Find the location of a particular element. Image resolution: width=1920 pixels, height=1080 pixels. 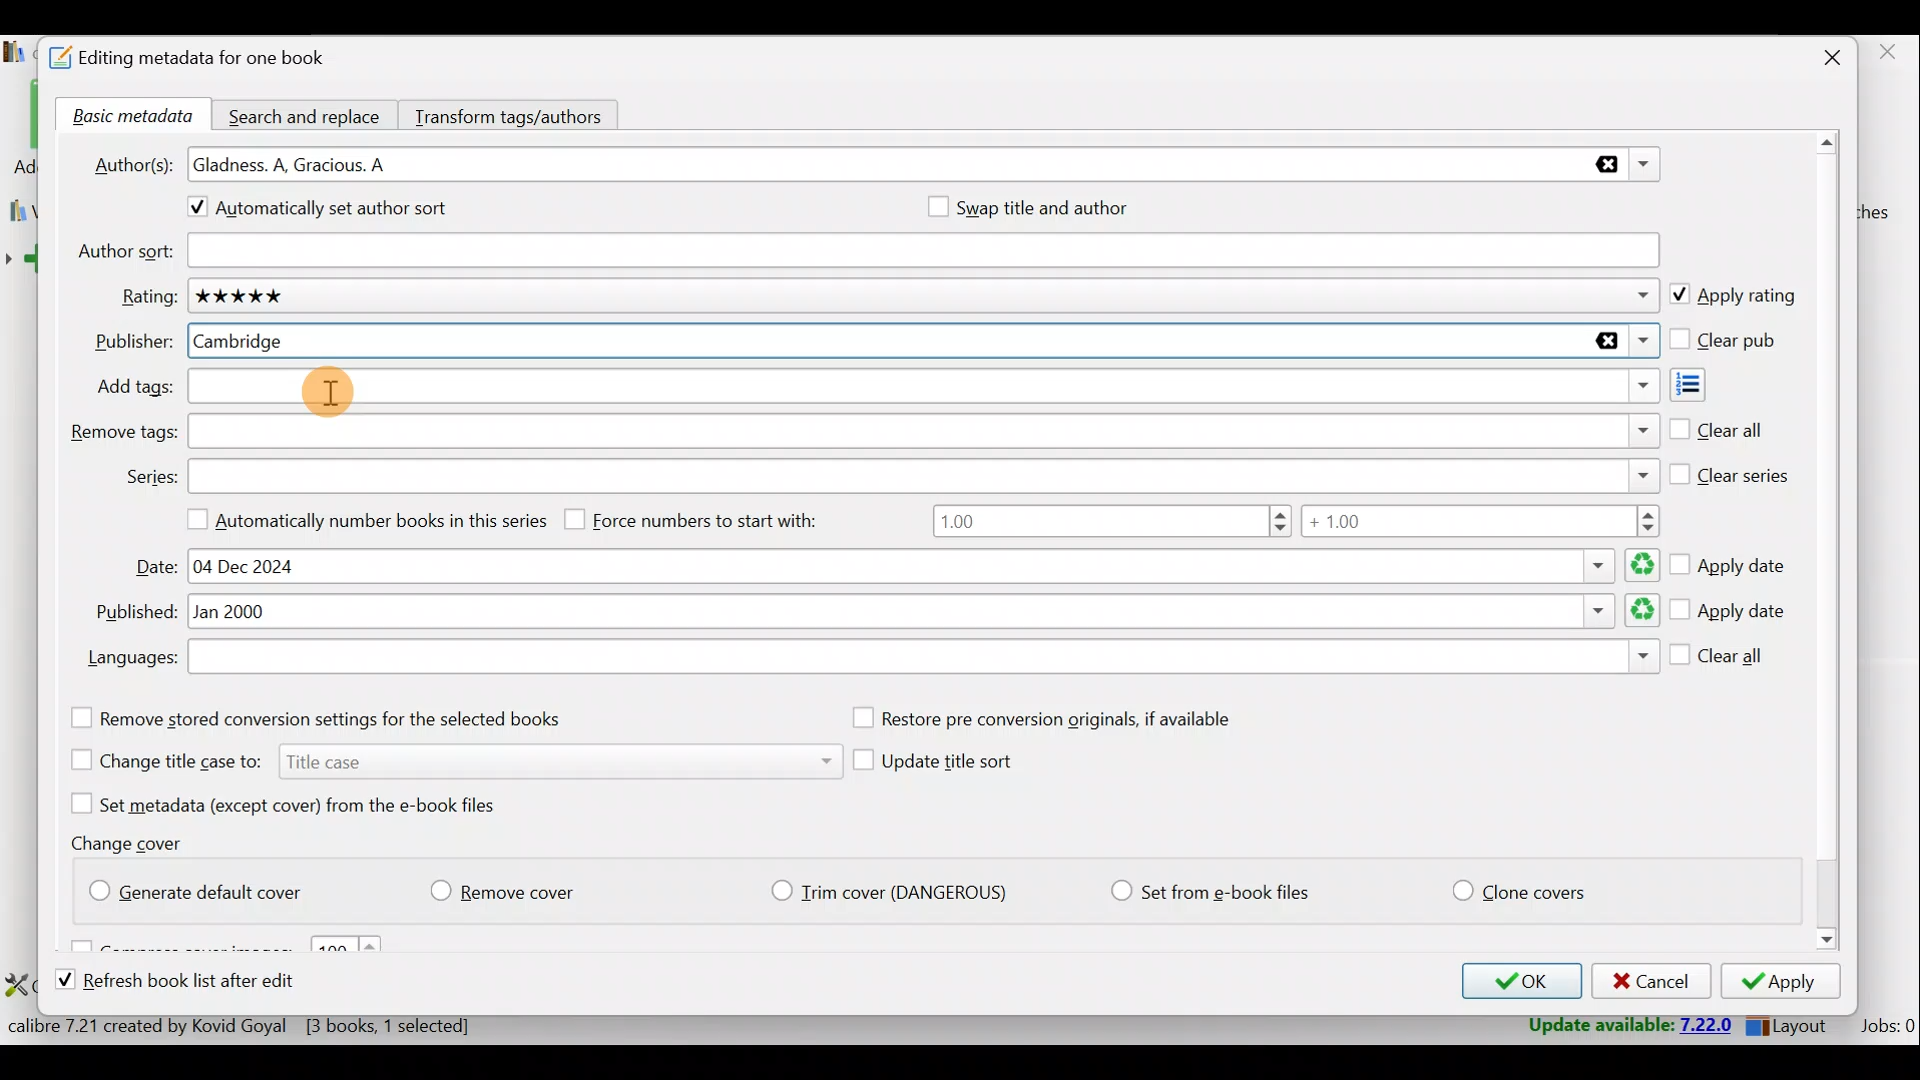

Swap title and author is located at coordinates (1065, 207).